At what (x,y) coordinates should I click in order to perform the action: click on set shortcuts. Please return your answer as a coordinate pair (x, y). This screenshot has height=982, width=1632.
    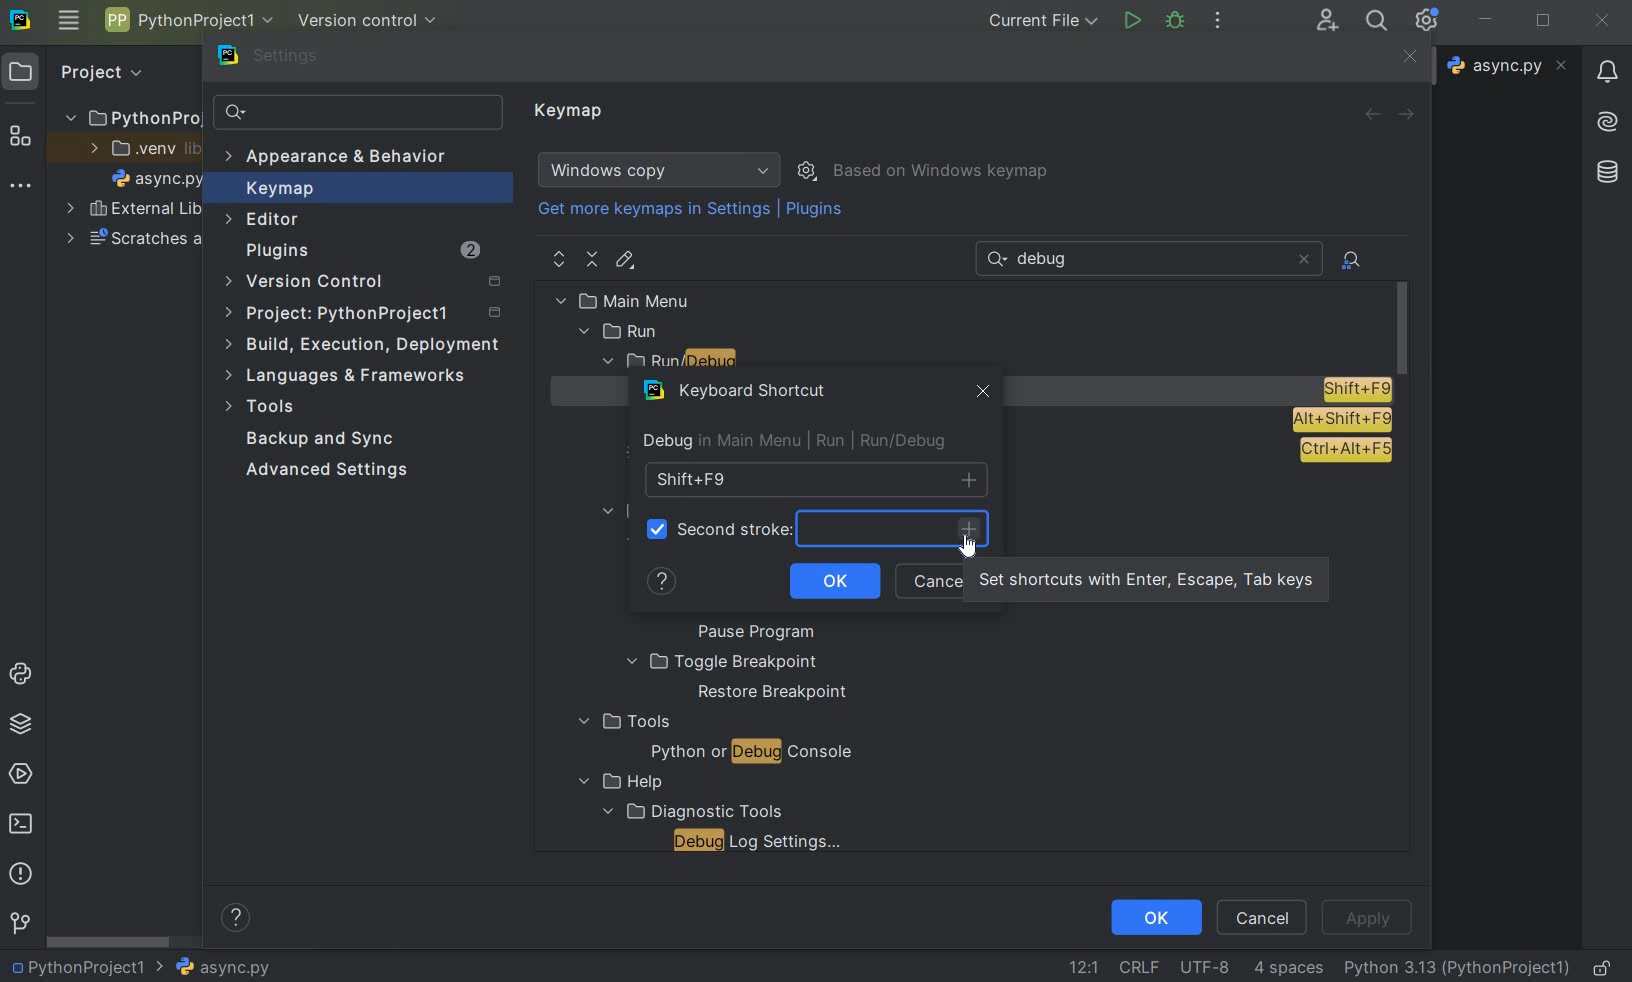
    Looking at the image, I should click on (1143, 581).